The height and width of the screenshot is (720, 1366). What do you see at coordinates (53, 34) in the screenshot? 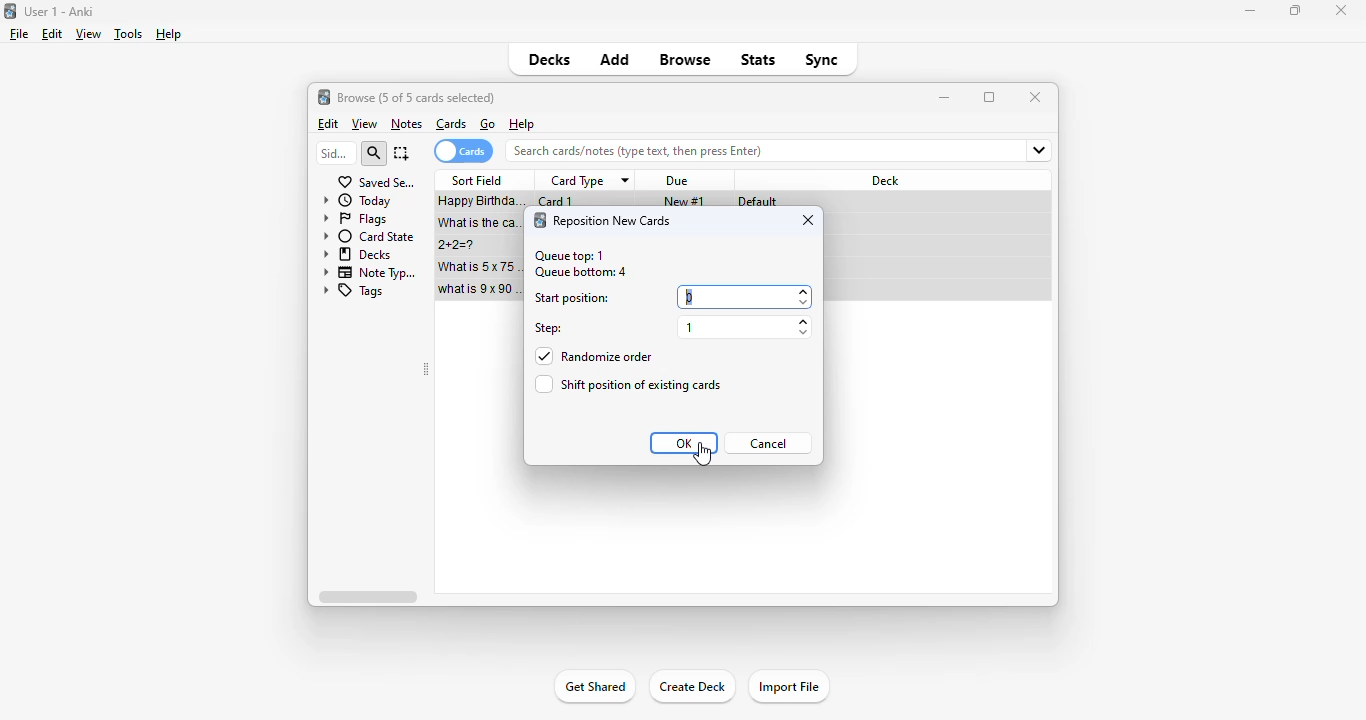
I see `edit` at bounding box center [53, 34].